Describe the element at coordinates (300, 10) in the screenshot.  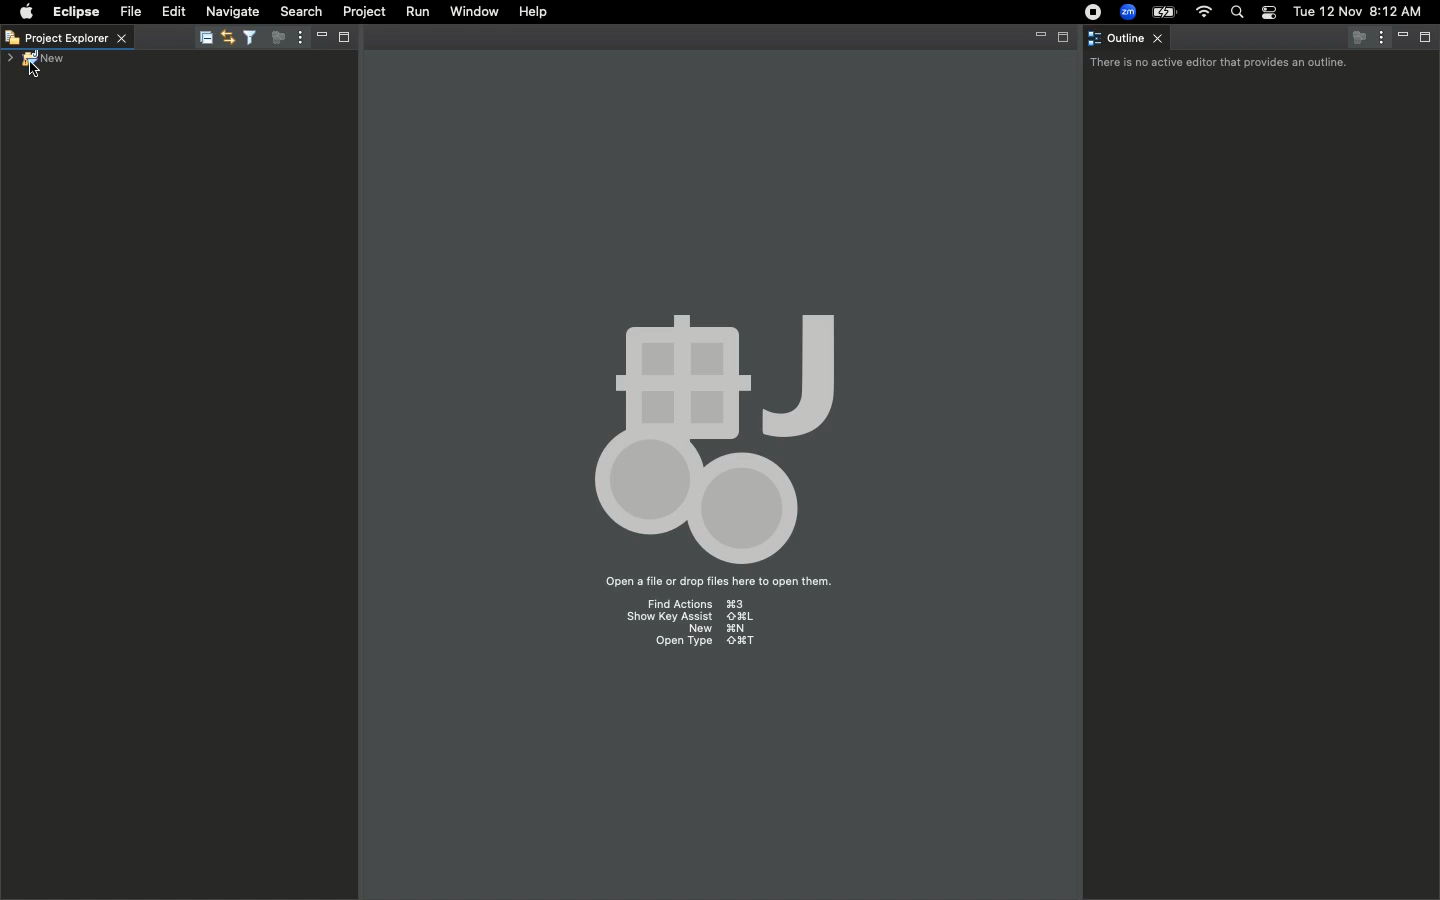
I see `Search` at that location.